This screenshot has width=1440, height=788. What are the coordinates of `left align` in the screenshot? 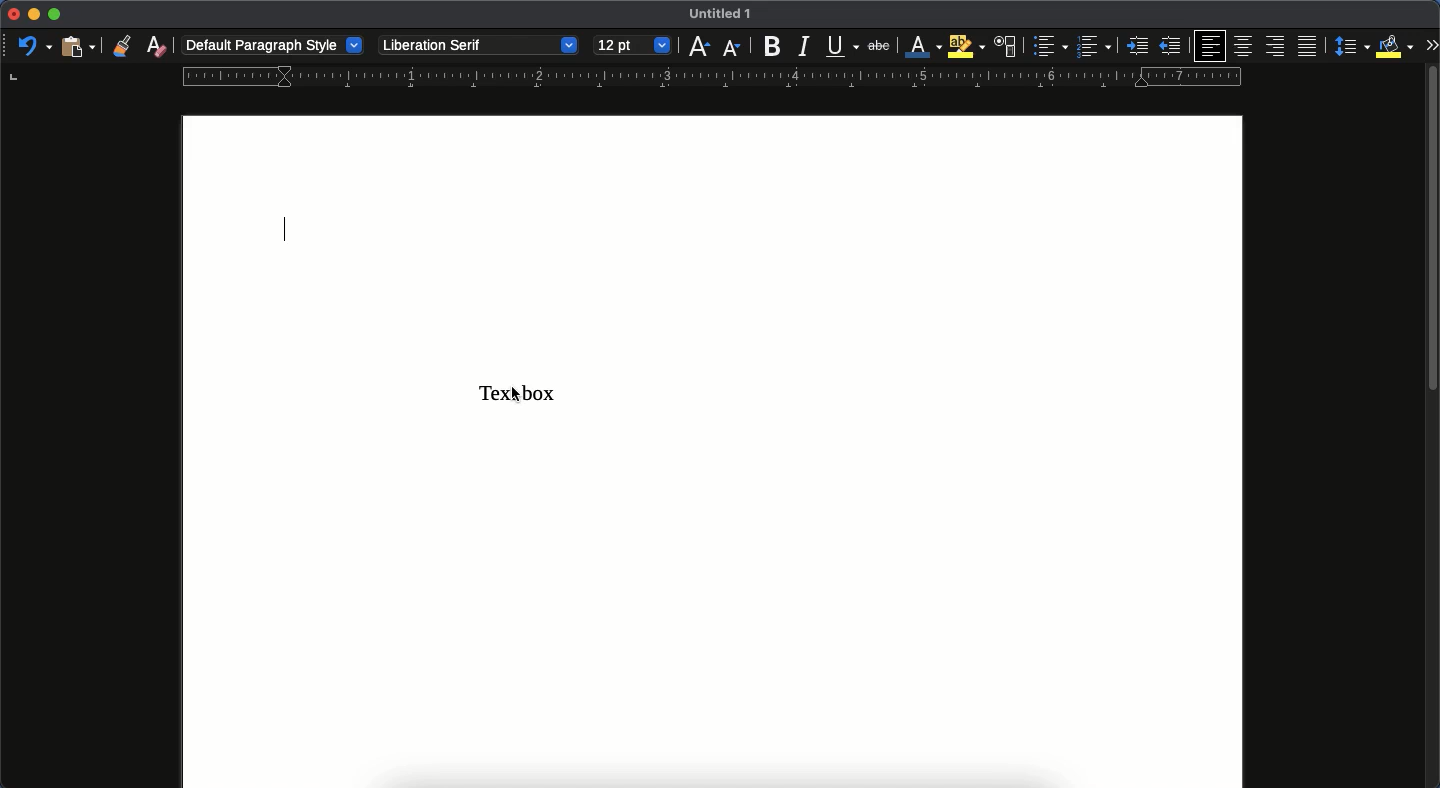 It's located at (1212, 46).